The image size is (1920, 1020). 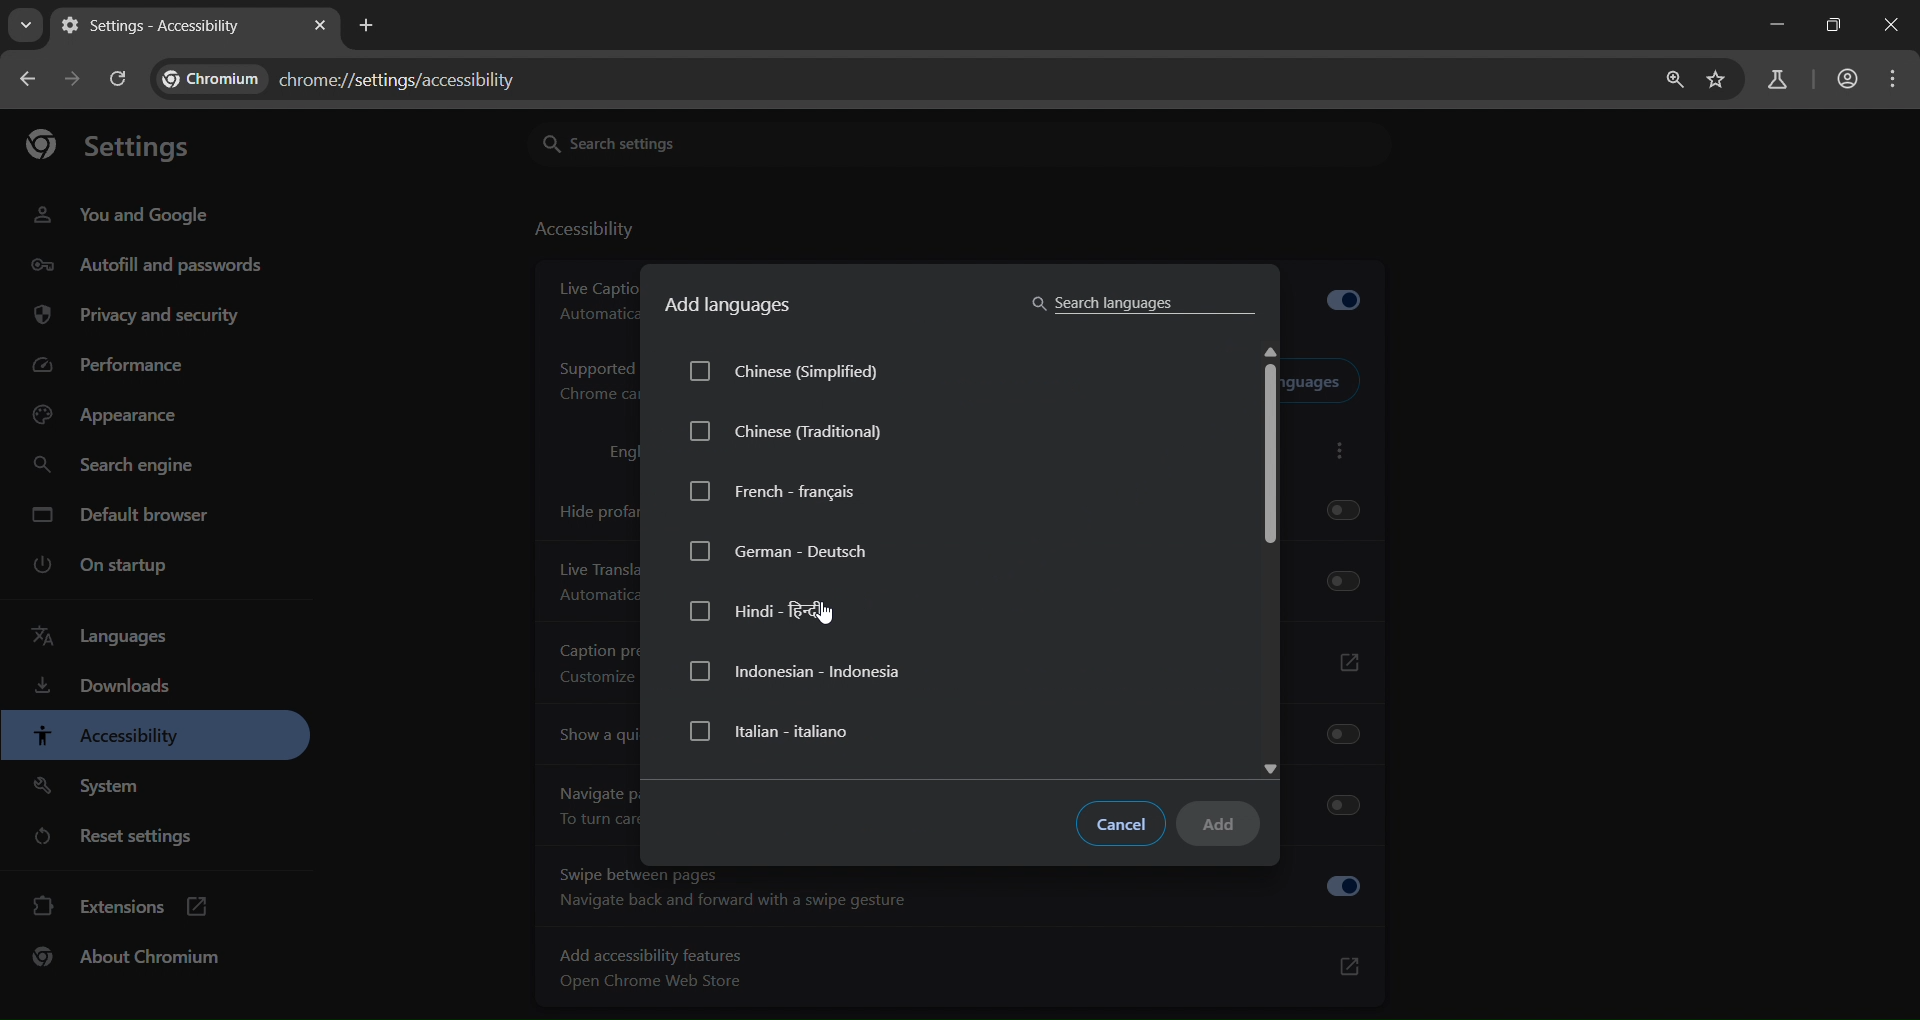 What do you see at coordinates (780, 550) in the screenshot?
I see `German - Deutsch` at bounding box center [780, 550].